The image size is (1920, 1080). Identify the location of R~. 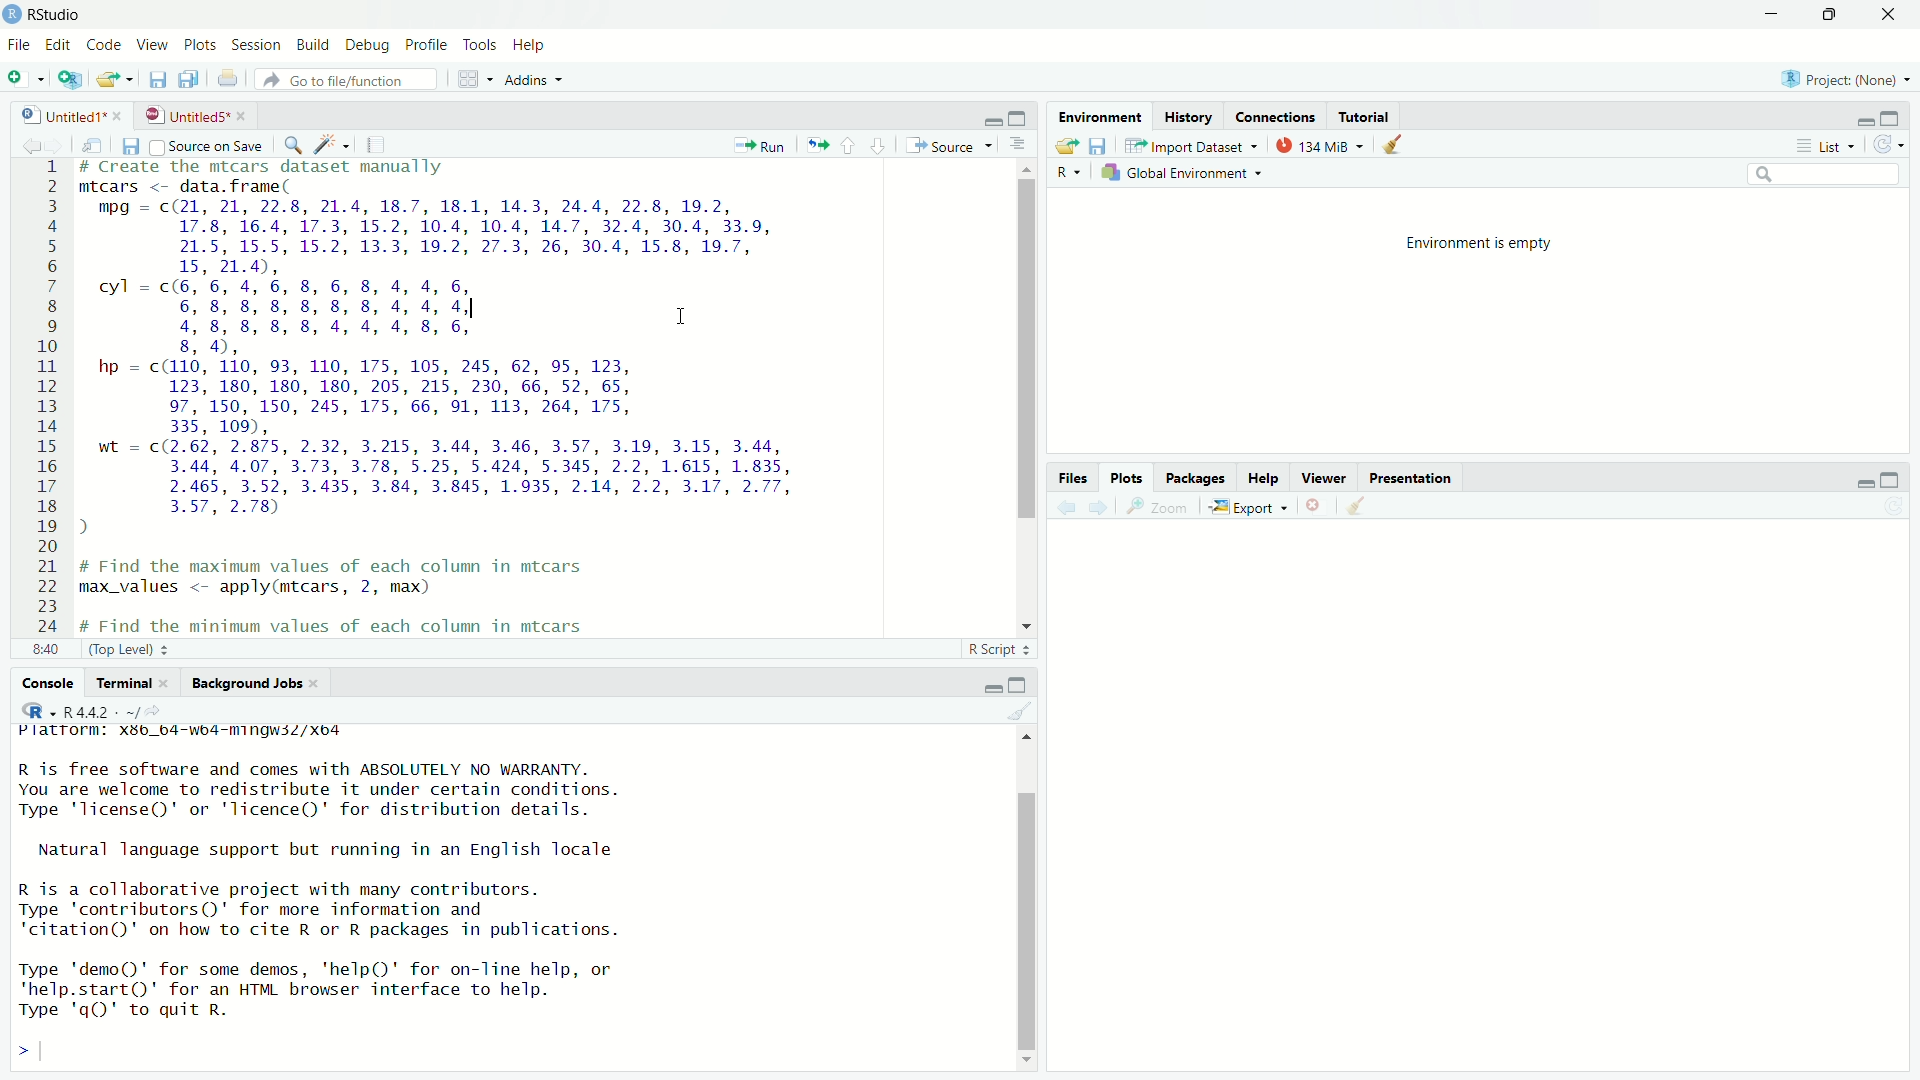
(1065, 170).